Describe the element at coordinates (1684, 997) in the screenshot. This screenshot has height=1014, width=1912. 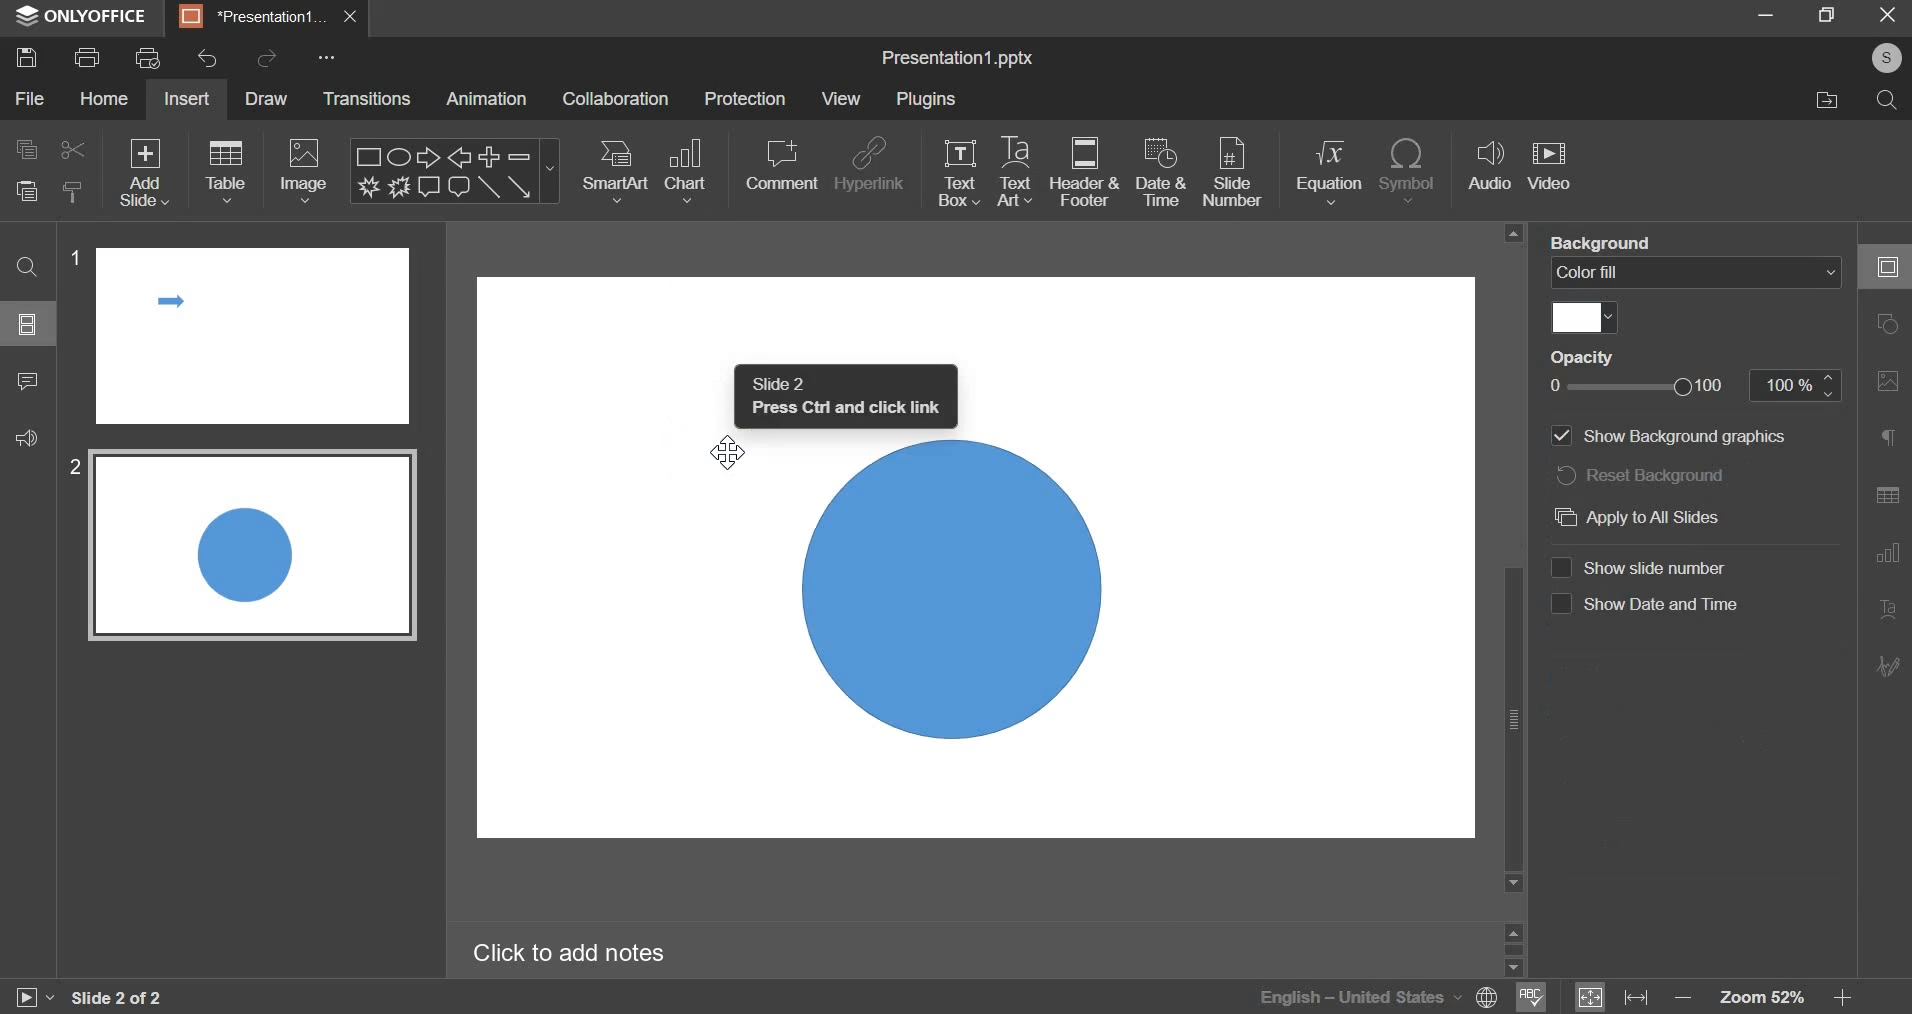
I see `decrease zoom` at that location.